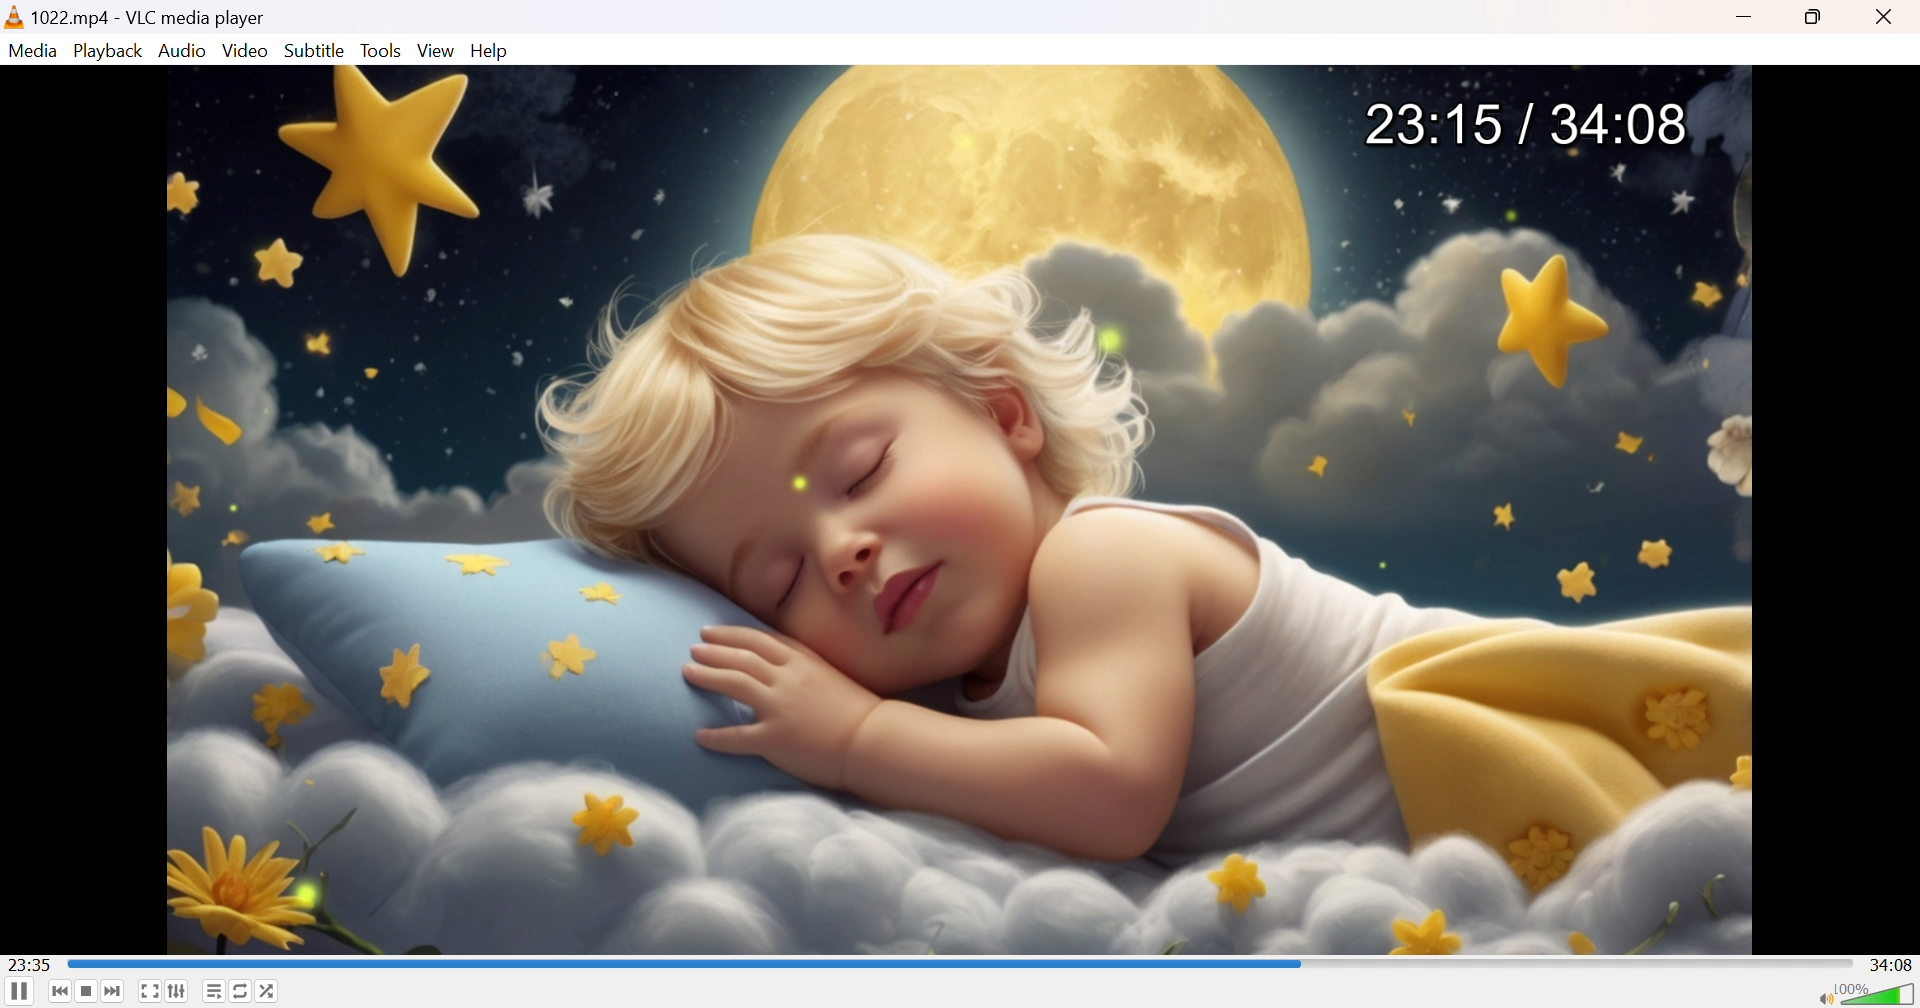 This screenshot has height=1008, width=1920. What do you see at coordinates (246, 51) in the screenshot?
I see `Video` at bounding box center [246, 51].